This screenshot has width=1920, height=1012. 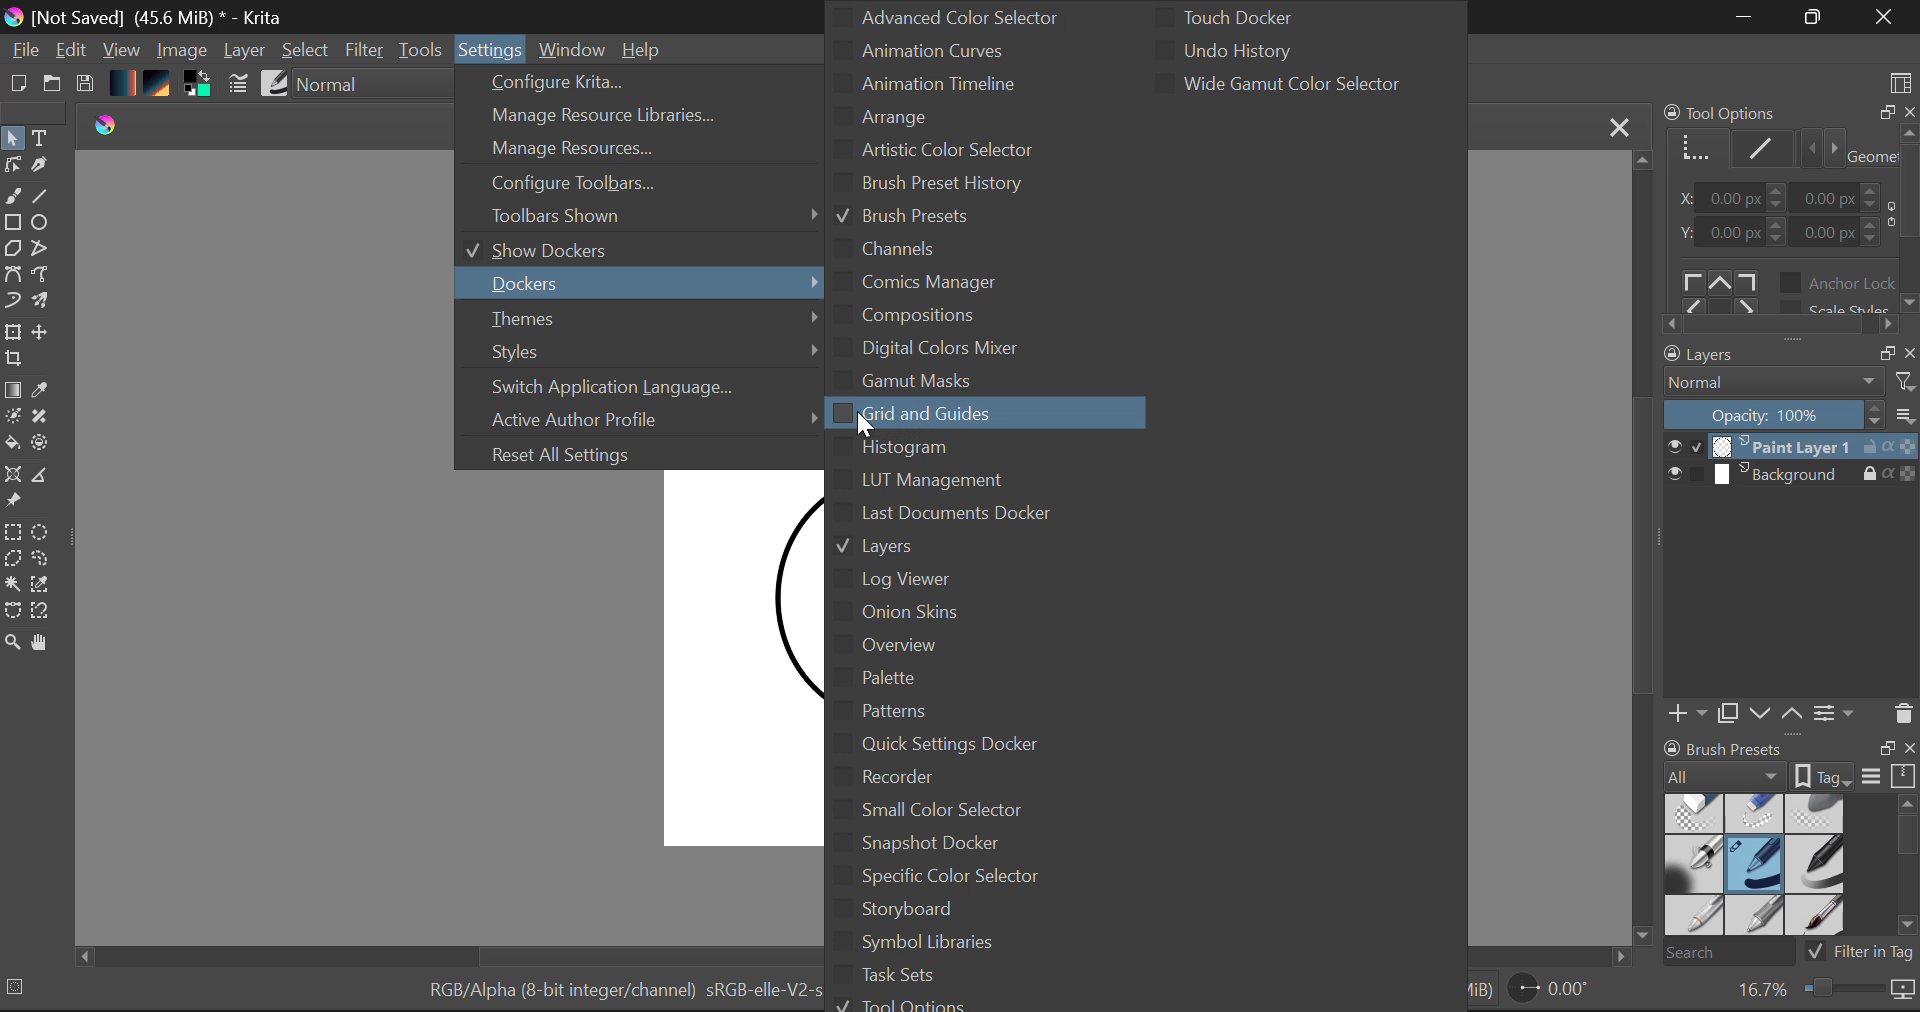 What do you see at coordinates (492, 46) in the screenshot?
I see `Settings Menu Open` at bounding box center [492, 46].